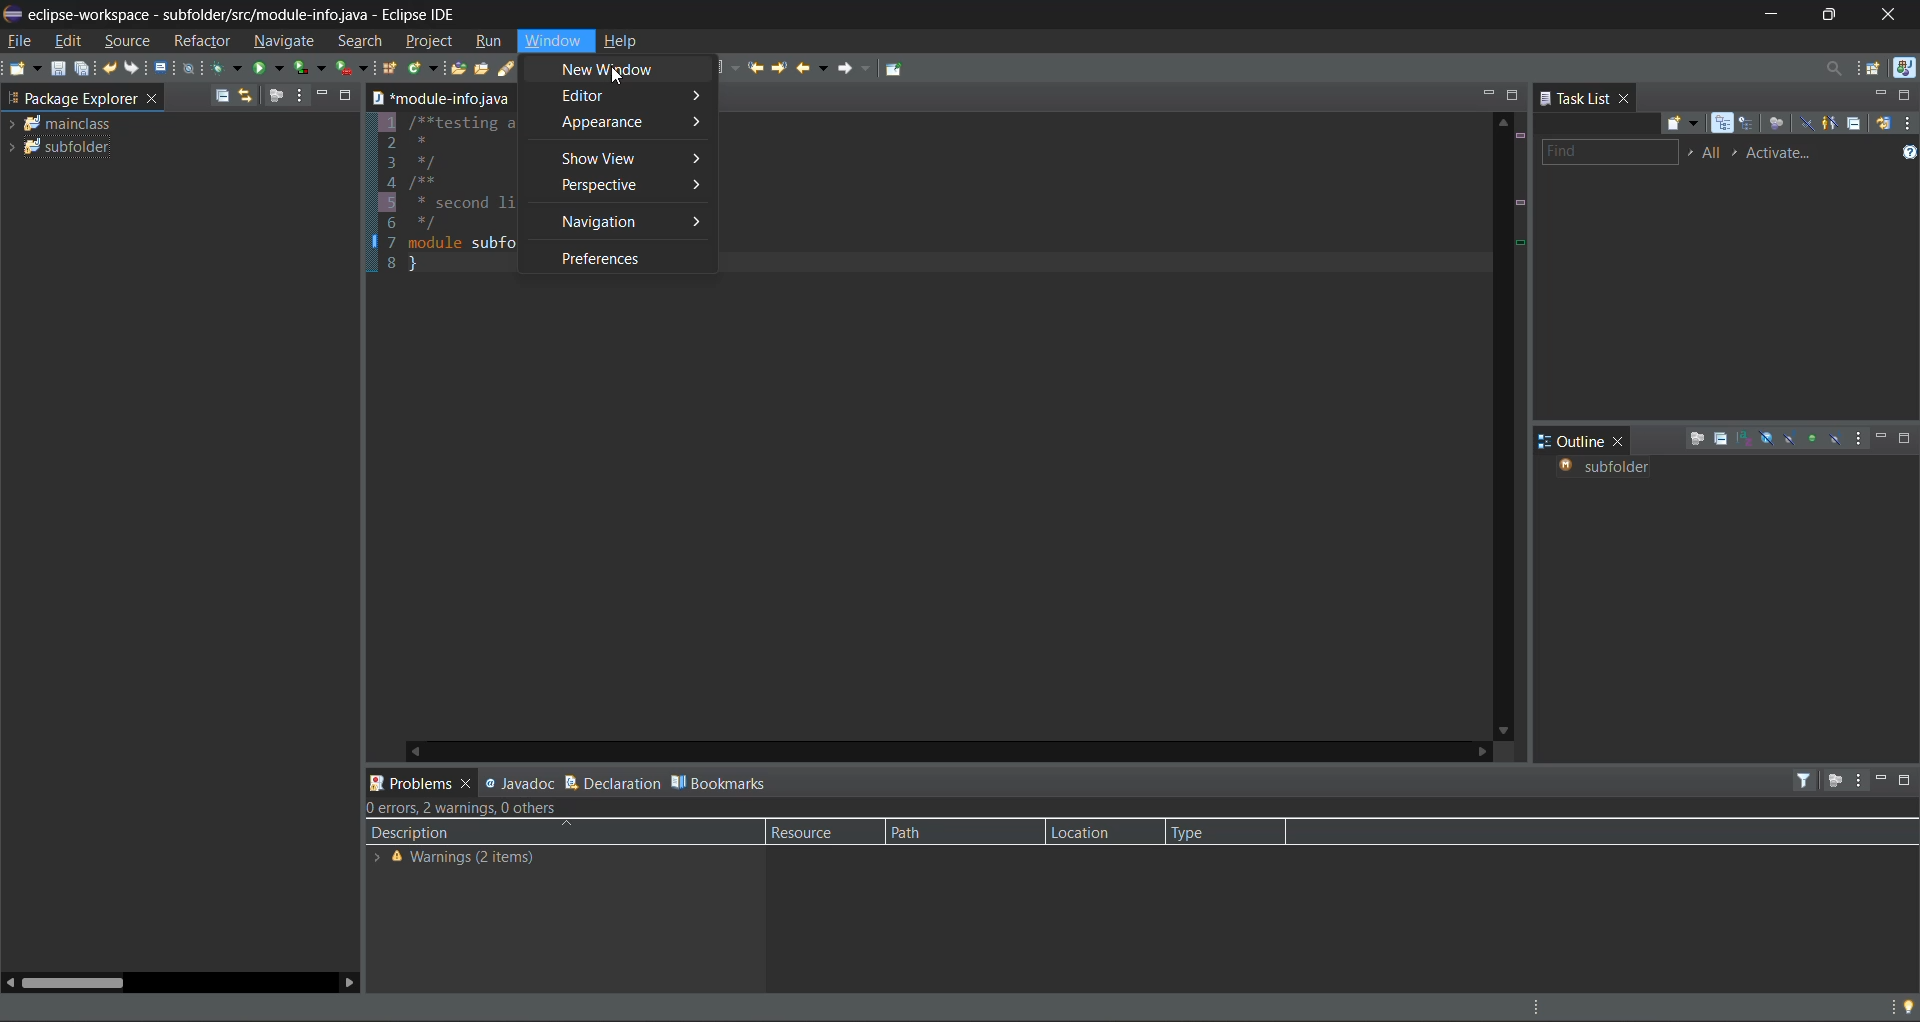 The width and height of the screenshot is (1920, 1022). Describe the element at coordinates (423, 833) in the screenshot. I see `description` at that location.